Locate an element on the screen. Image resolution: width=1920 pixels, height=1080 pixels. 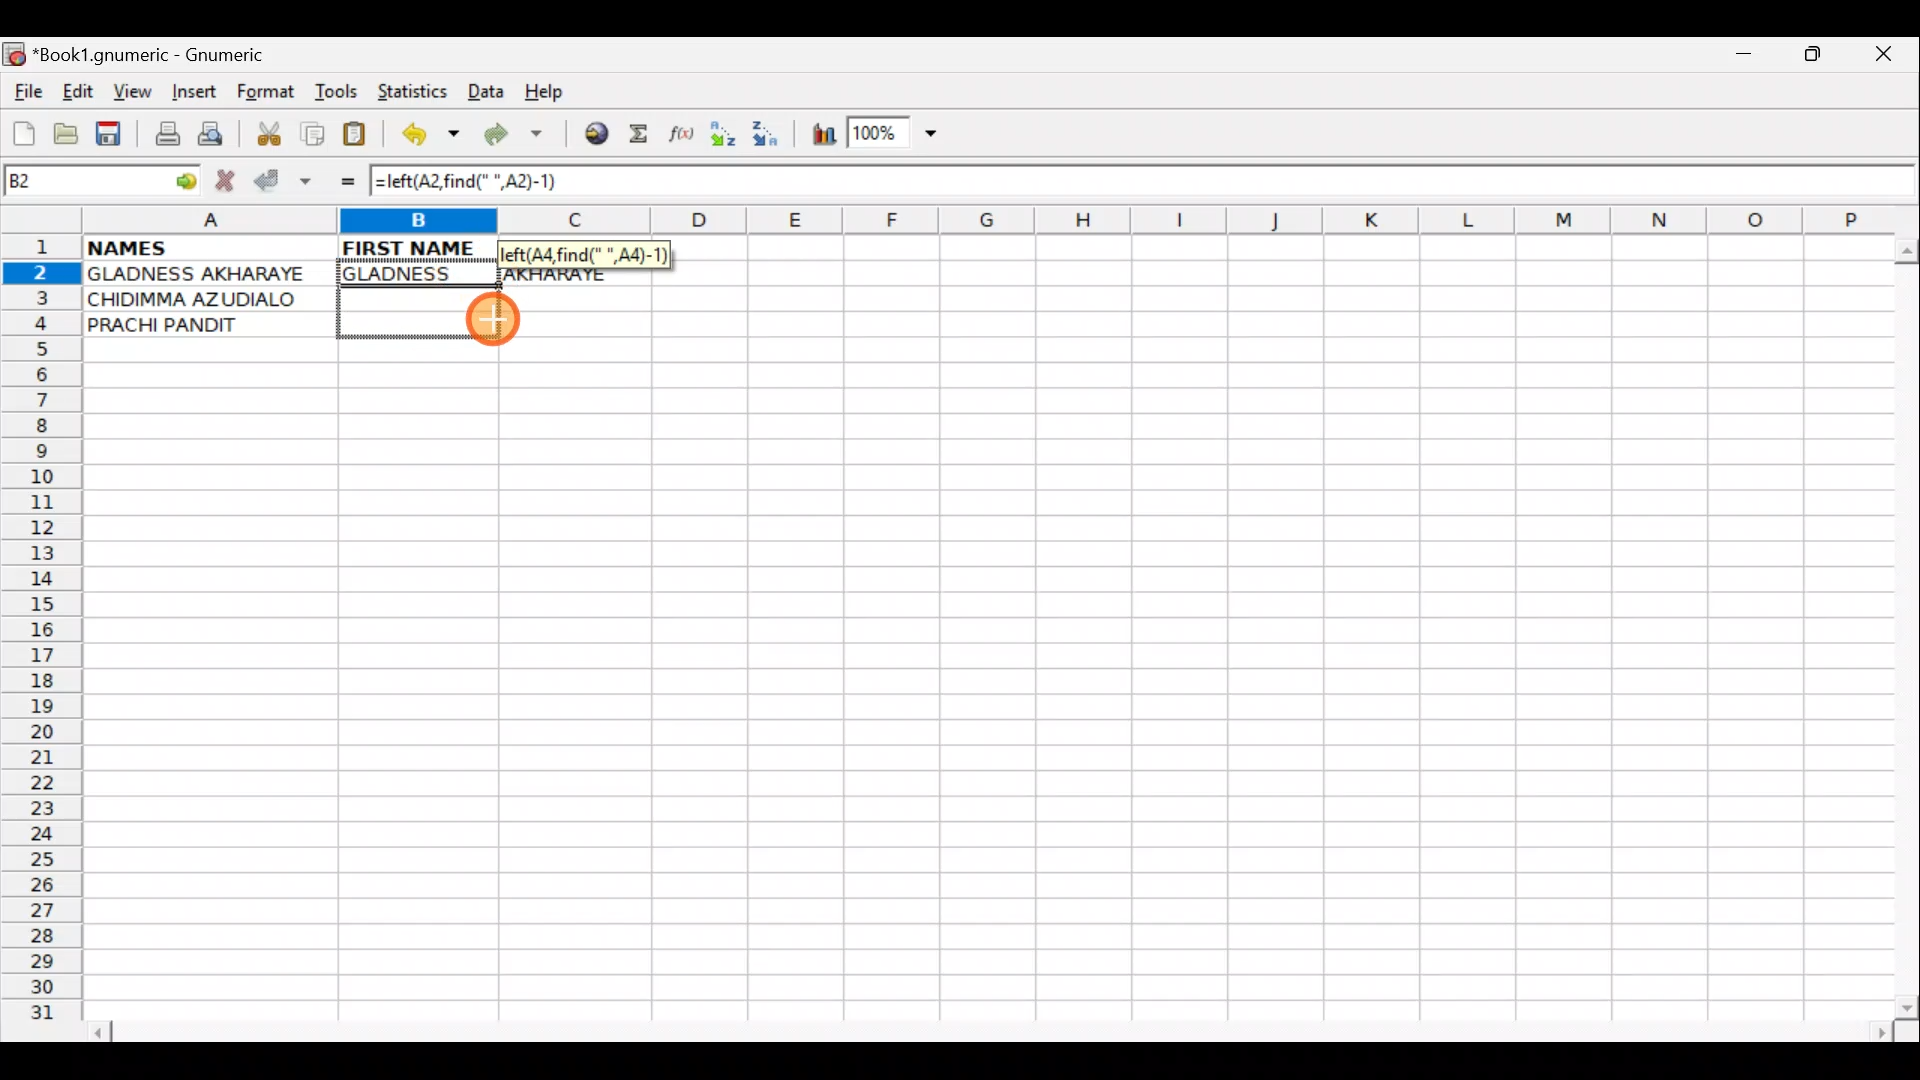
Enter formula is located at coordinates (338, 181).